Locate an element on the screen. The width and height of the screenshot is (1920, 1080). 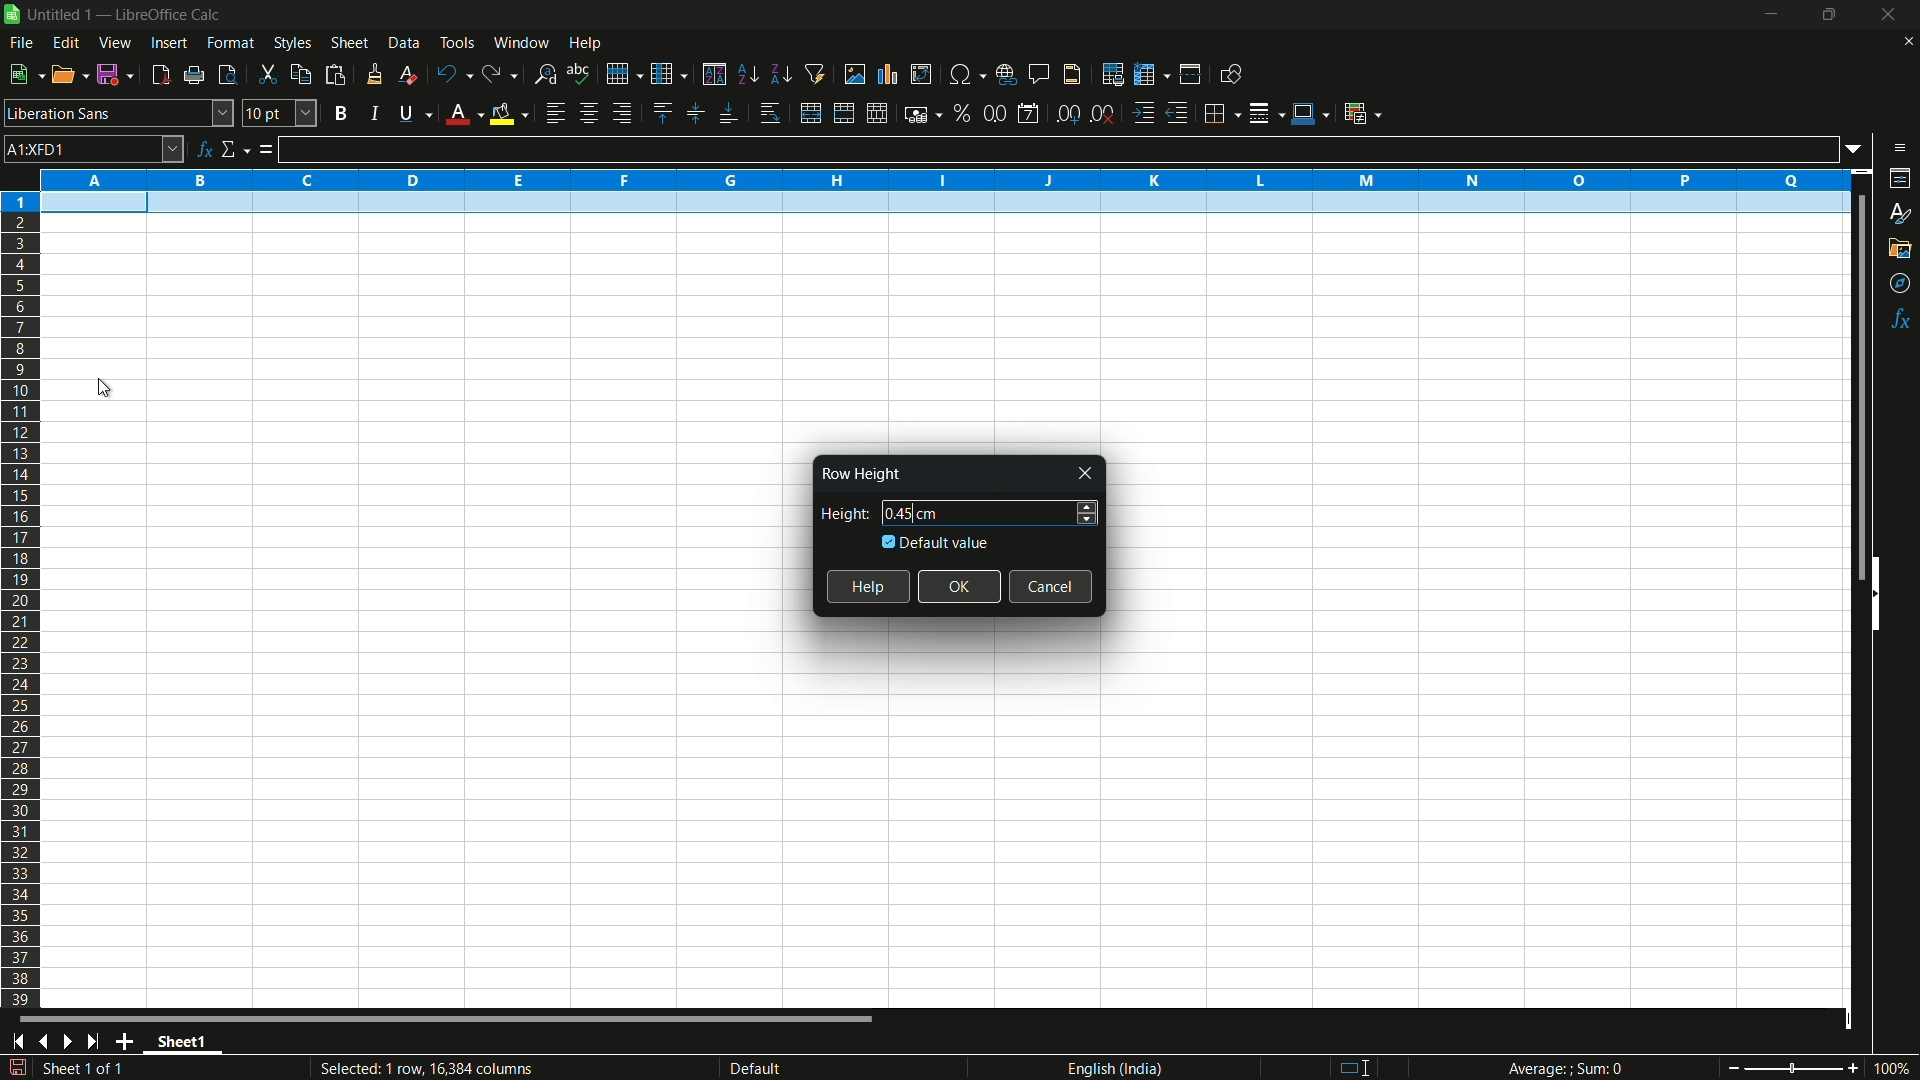
view menu is located at coordinates (116, 43).